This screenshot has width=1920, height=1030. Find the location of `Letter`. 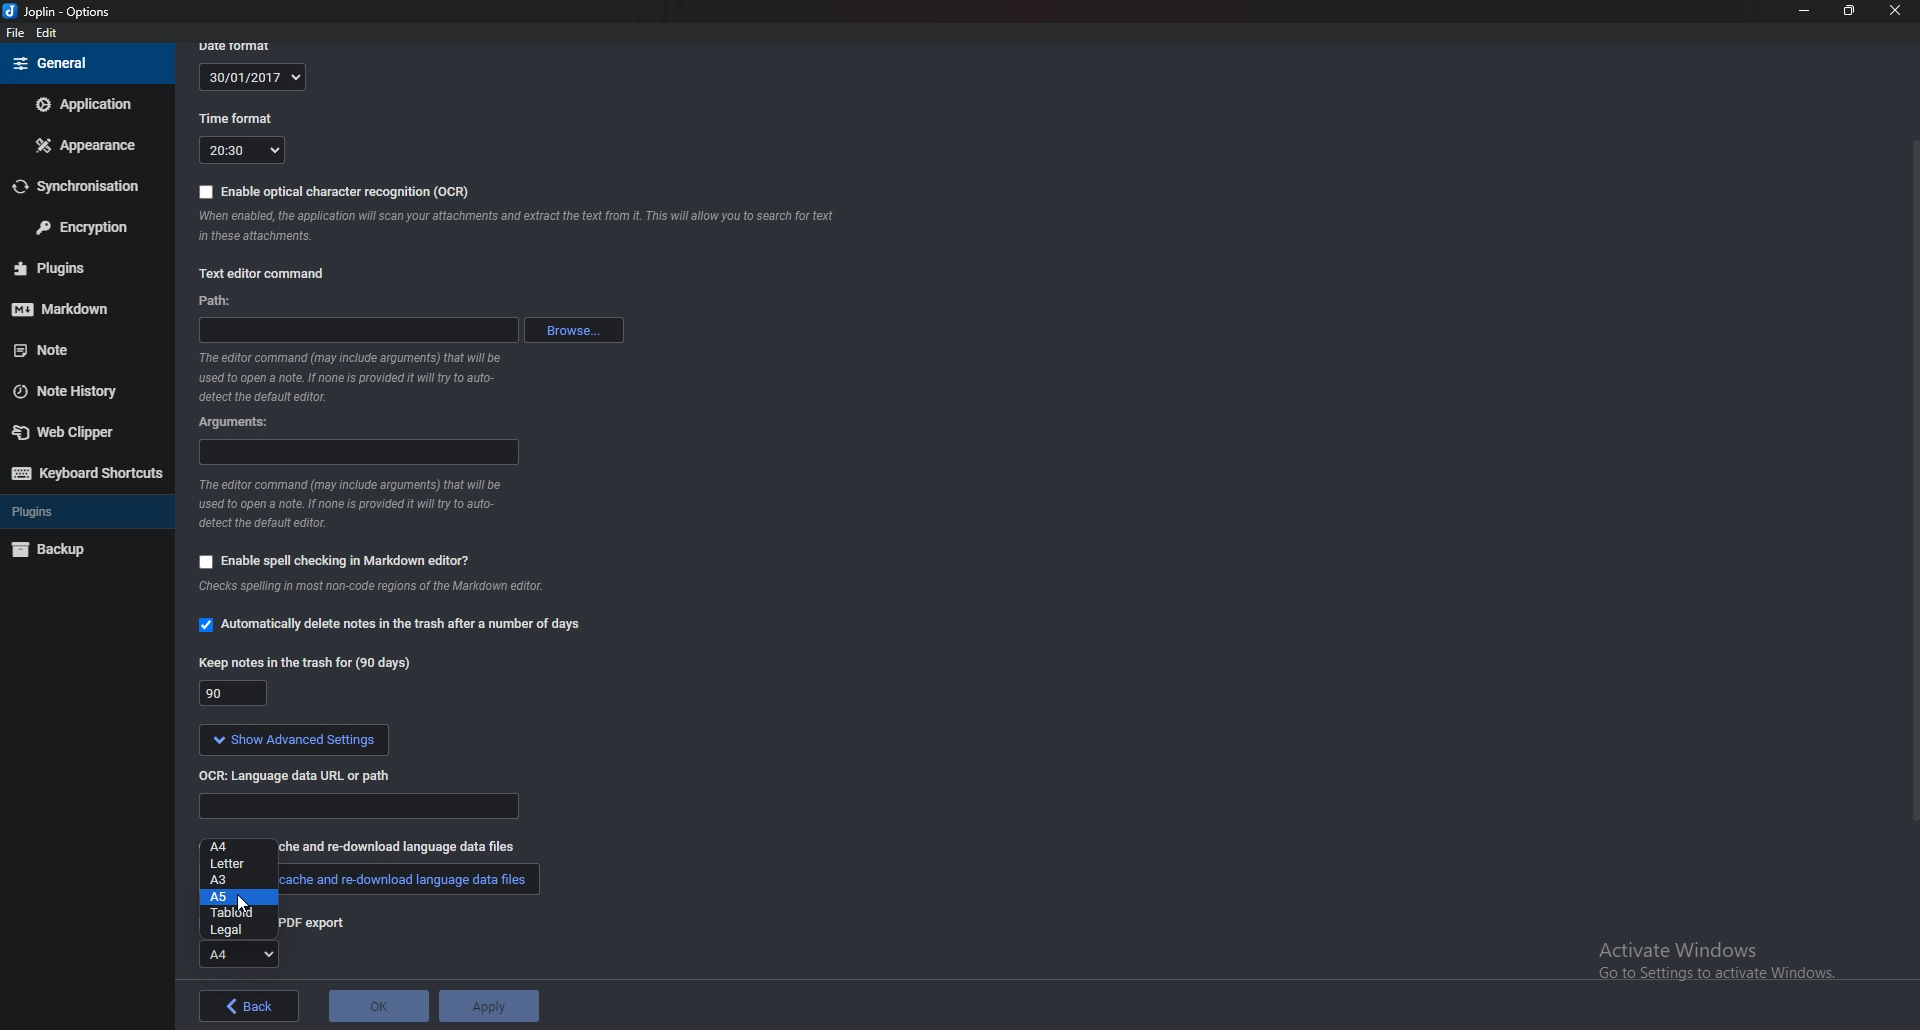

Letter is located at coordinates (240, 863).